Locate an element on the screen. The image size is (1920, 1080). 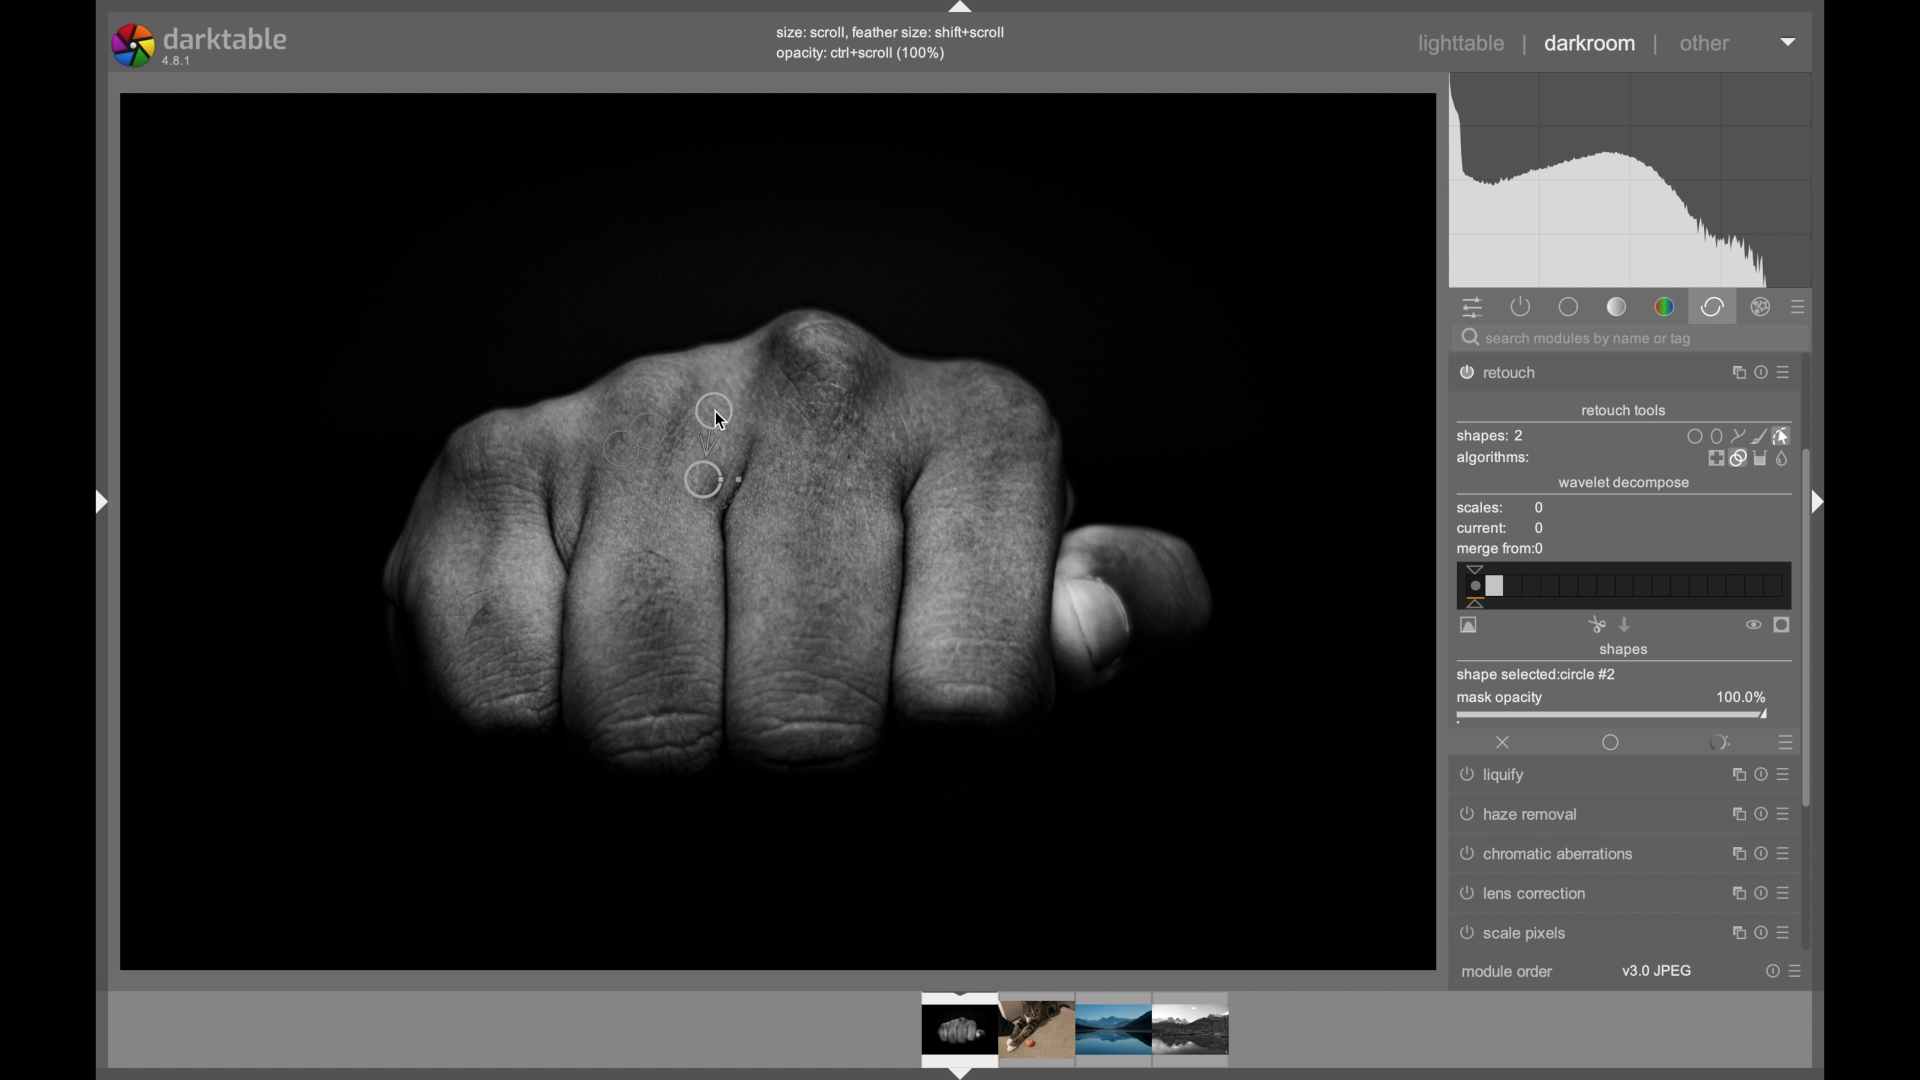
help is located at coordinates (1757, 814).